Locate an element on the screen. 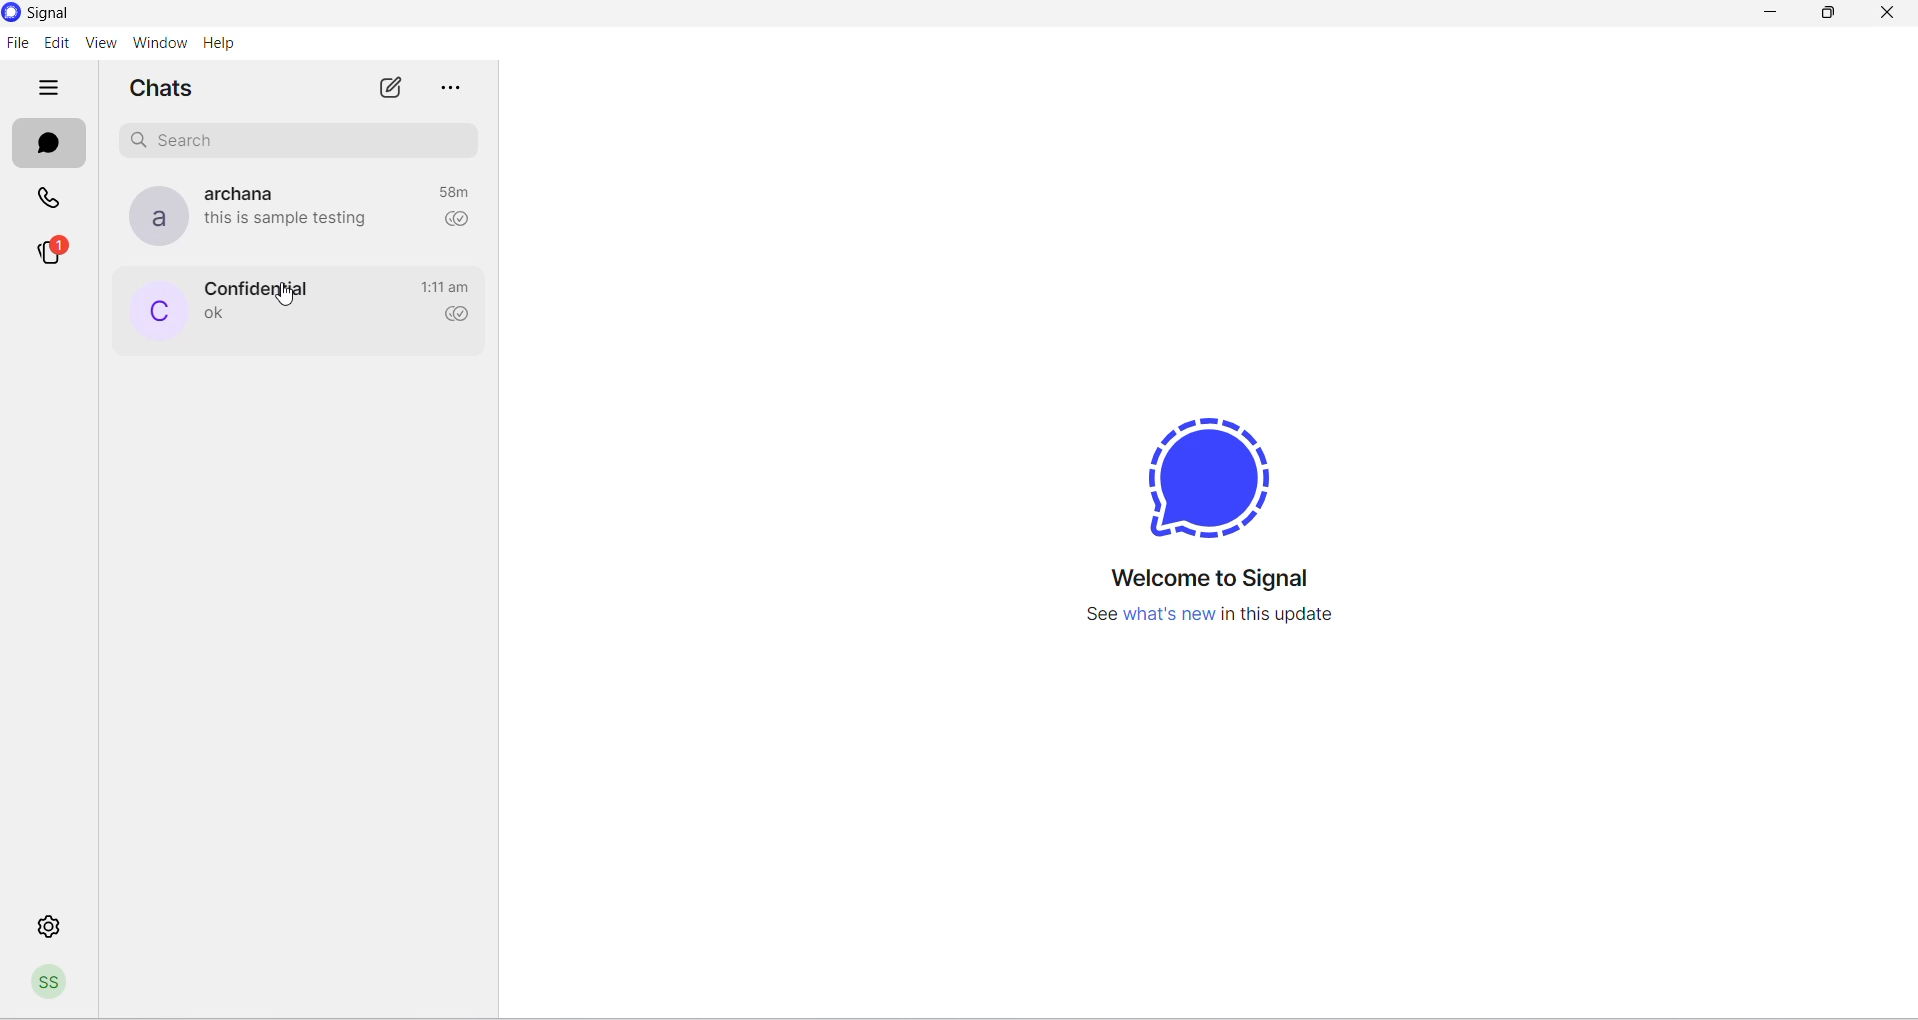 Image resolution: width=1918 pixels, height=1020 pixels. chats heading is located at coordinates (170, 91).